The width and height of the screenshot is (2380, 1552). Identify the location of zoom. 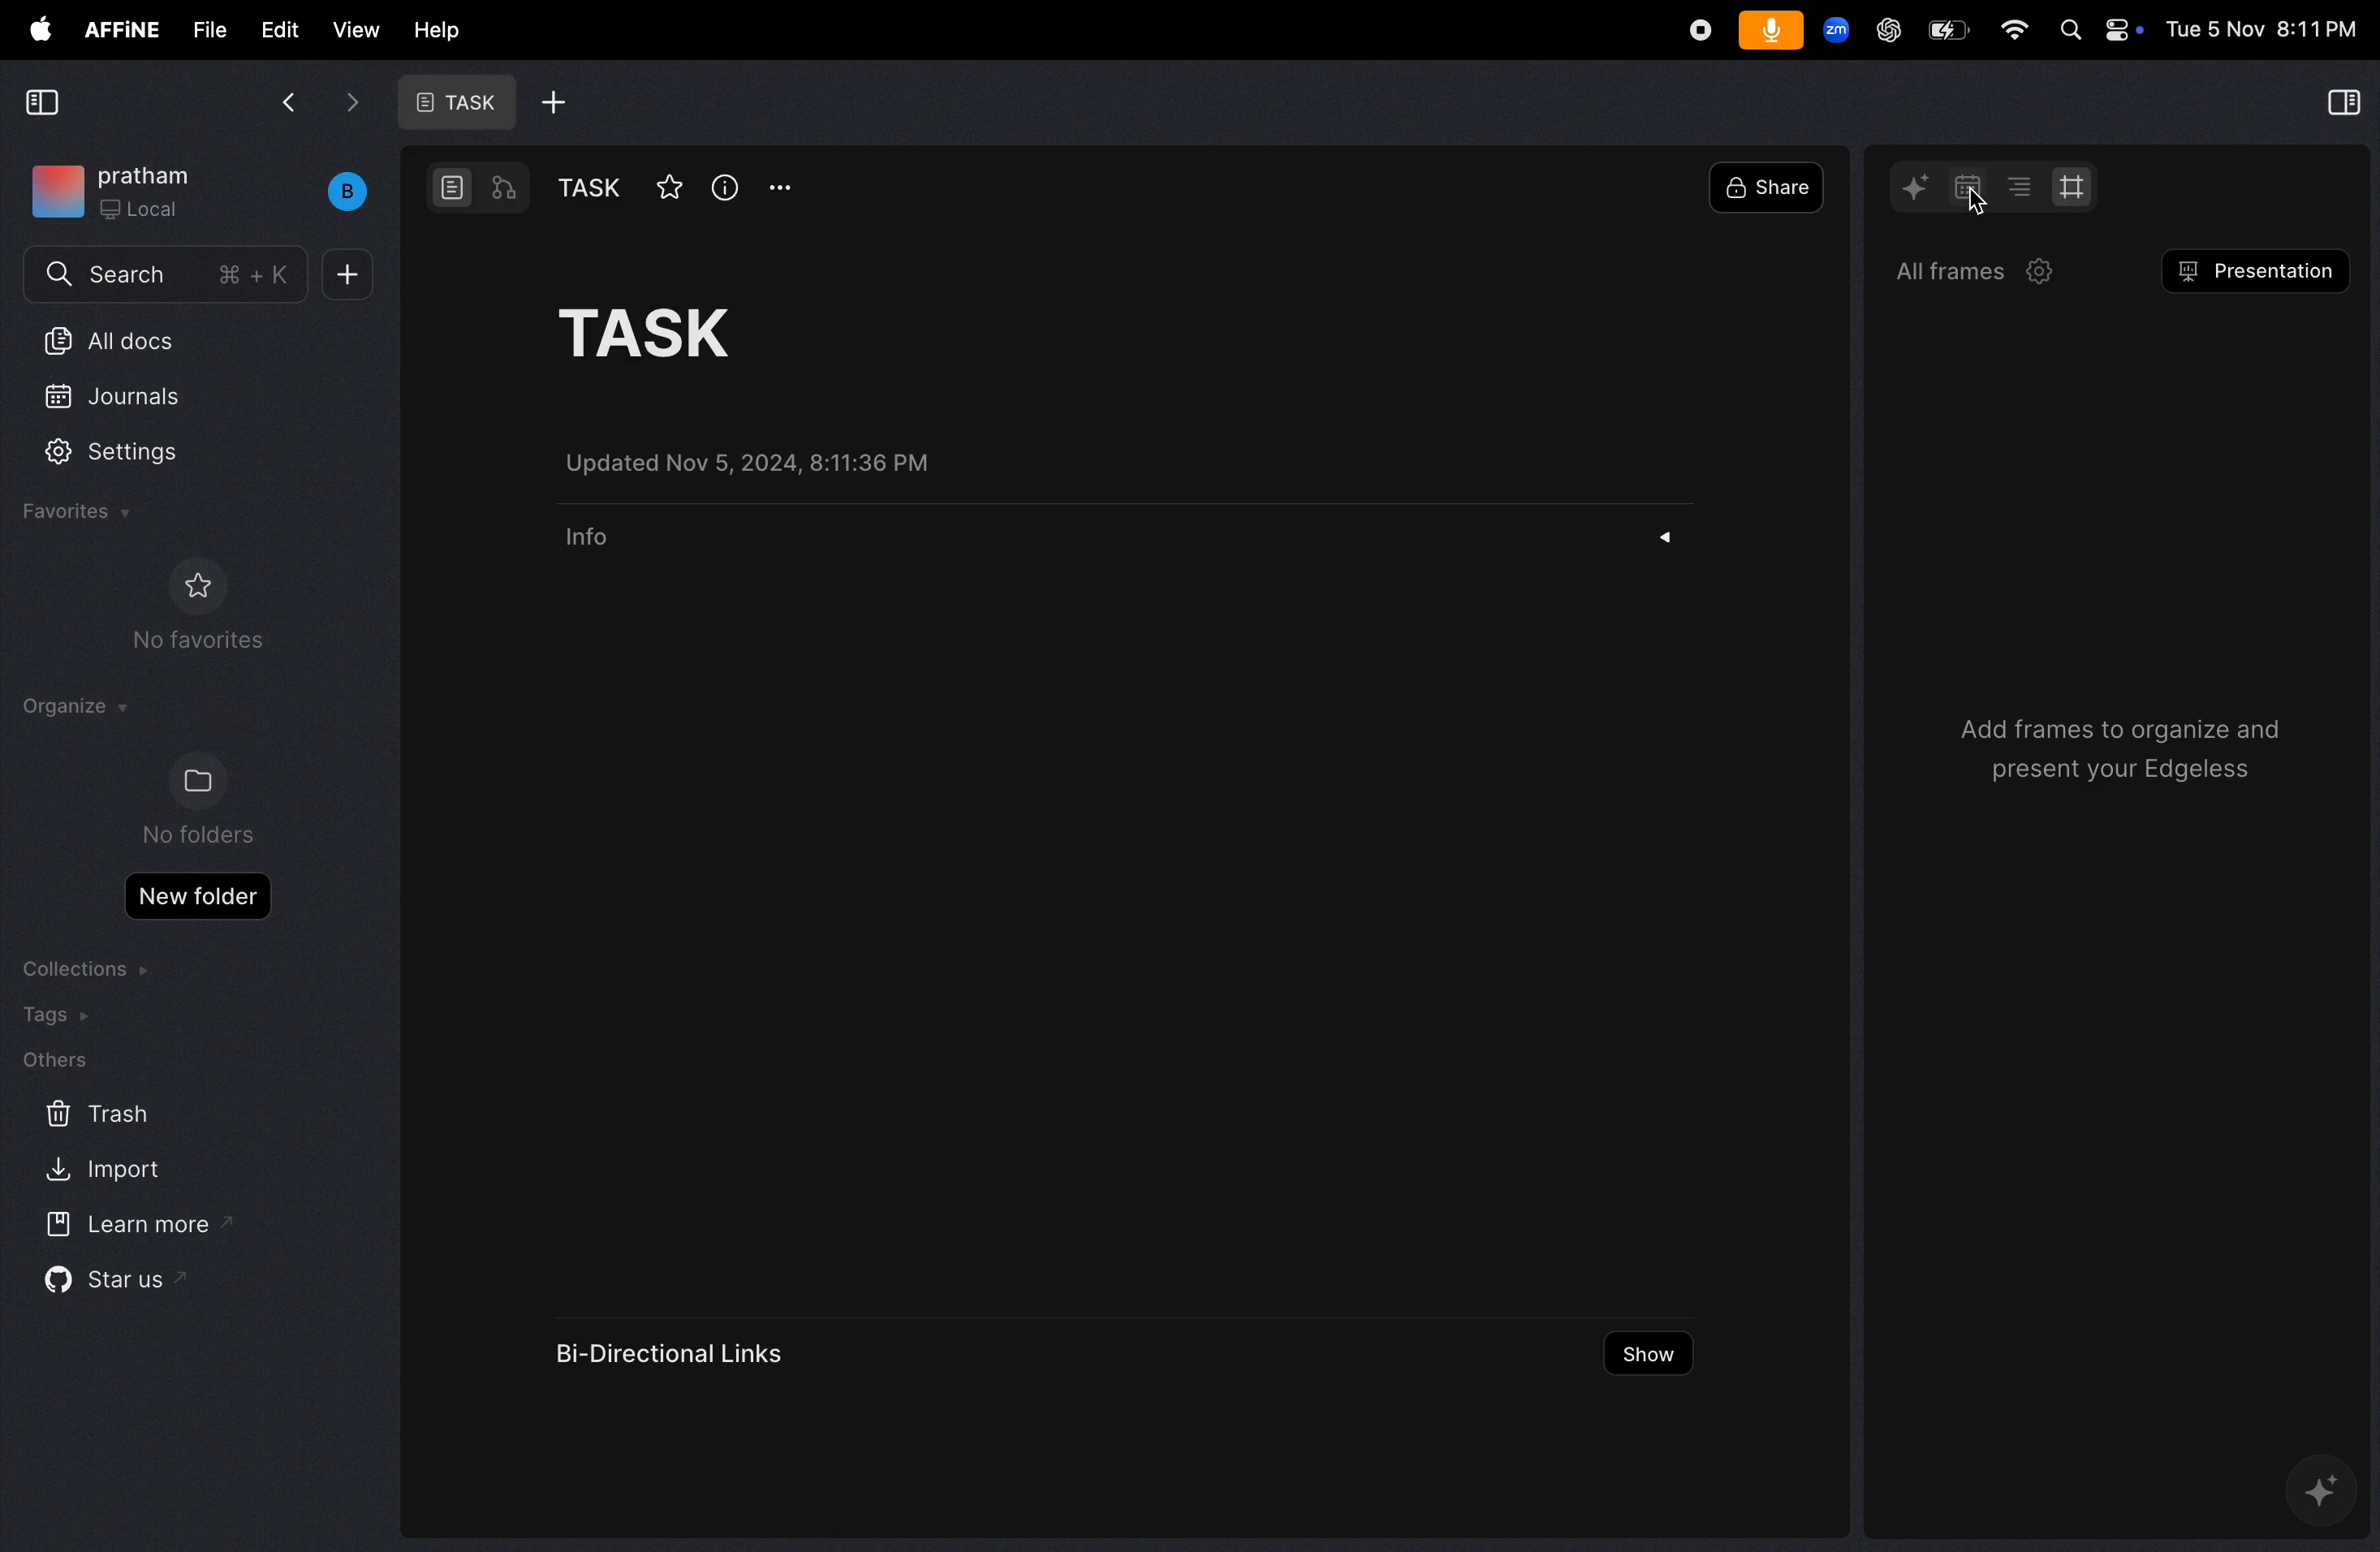
(1836, 33).